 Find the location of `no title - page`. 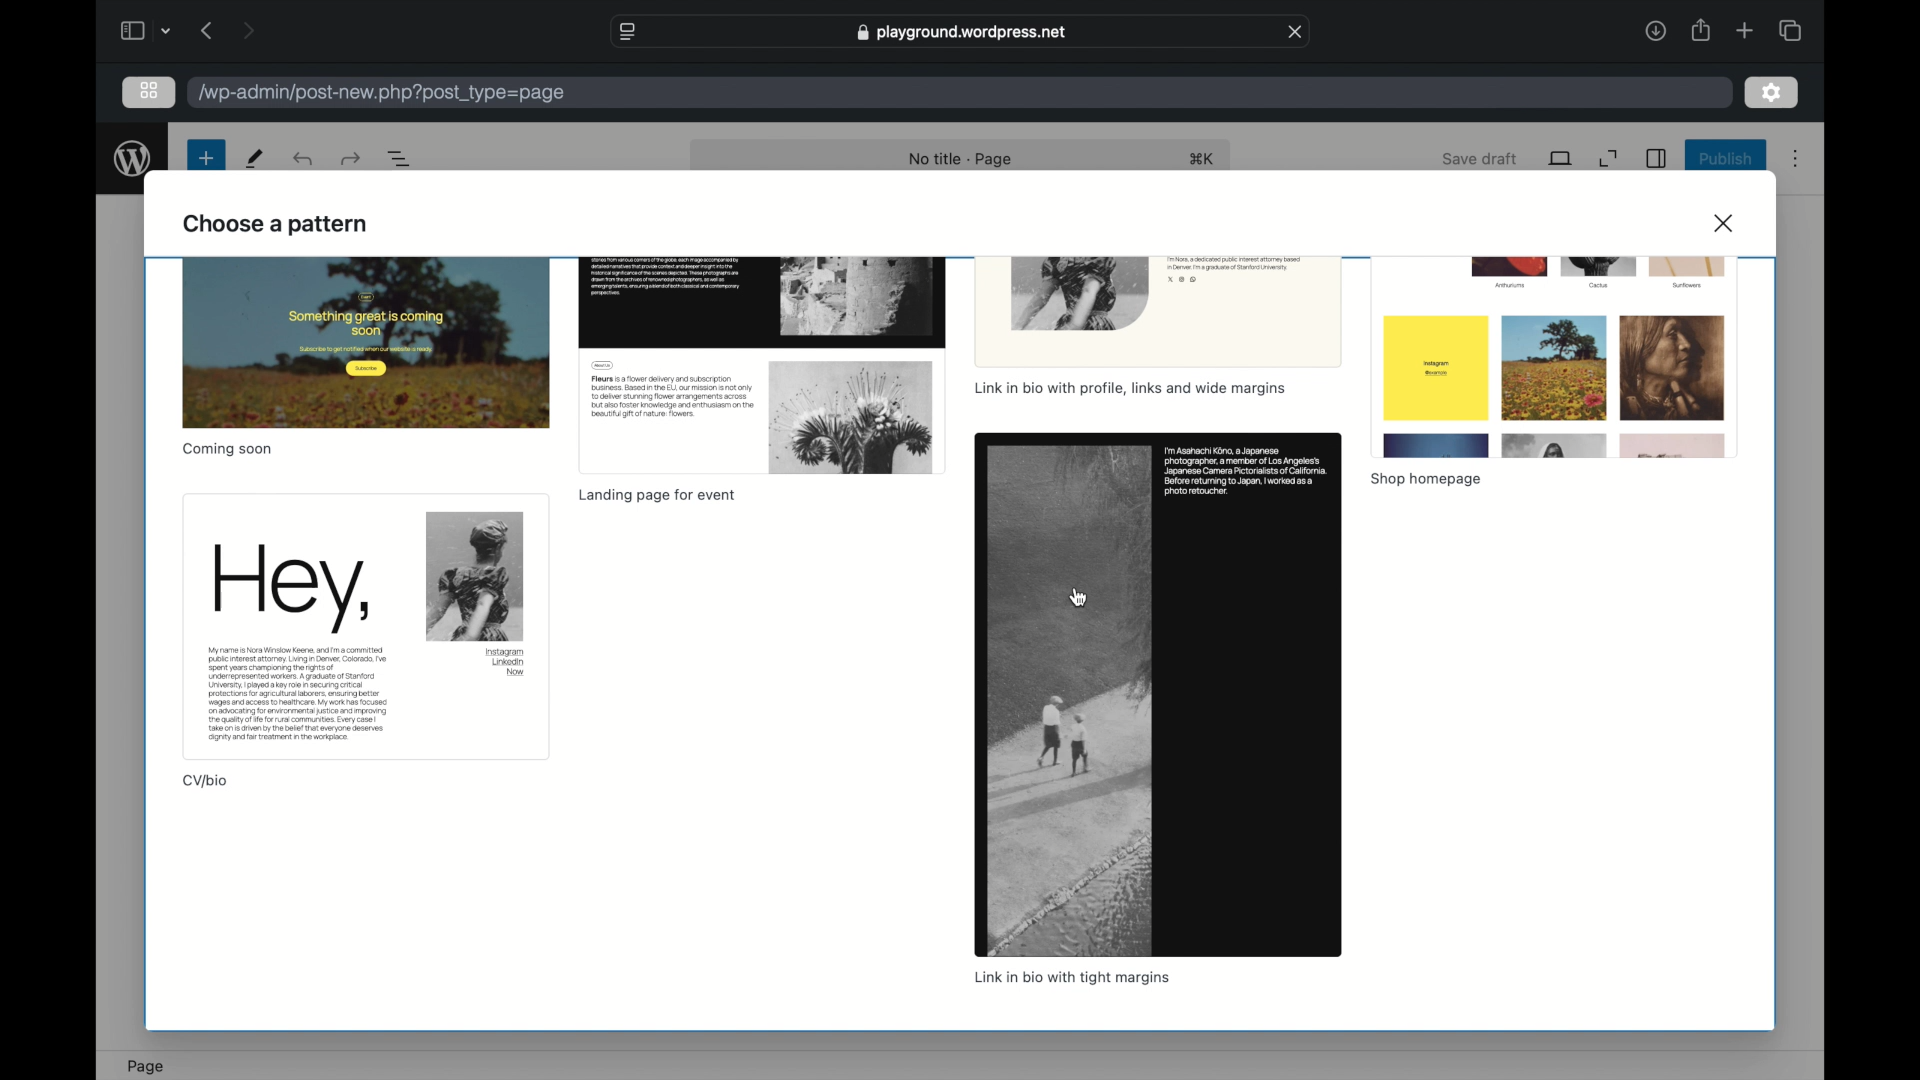

no title - page is located at coordinates (962, 160).